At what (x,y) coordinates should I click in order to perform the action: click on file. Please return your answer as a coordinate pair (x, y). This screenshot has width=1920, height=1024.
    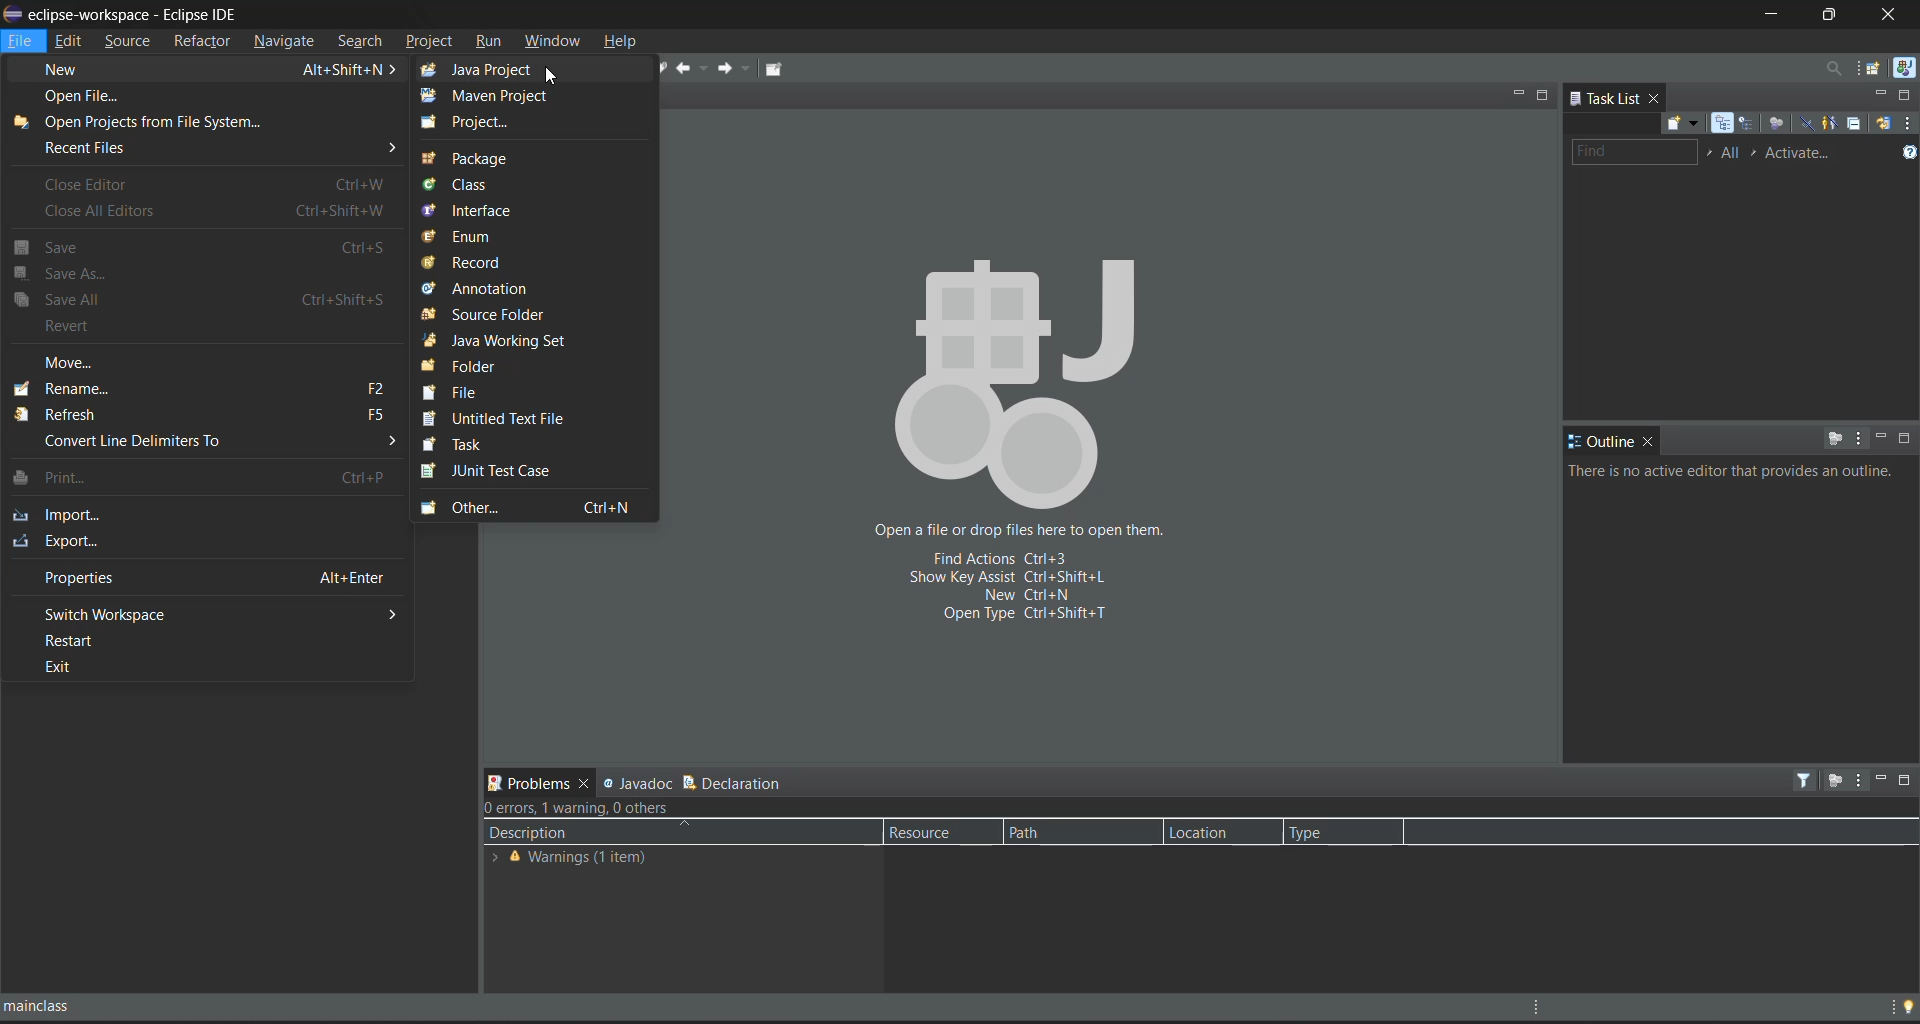
    Looking at the image, I should click on (20, 40).